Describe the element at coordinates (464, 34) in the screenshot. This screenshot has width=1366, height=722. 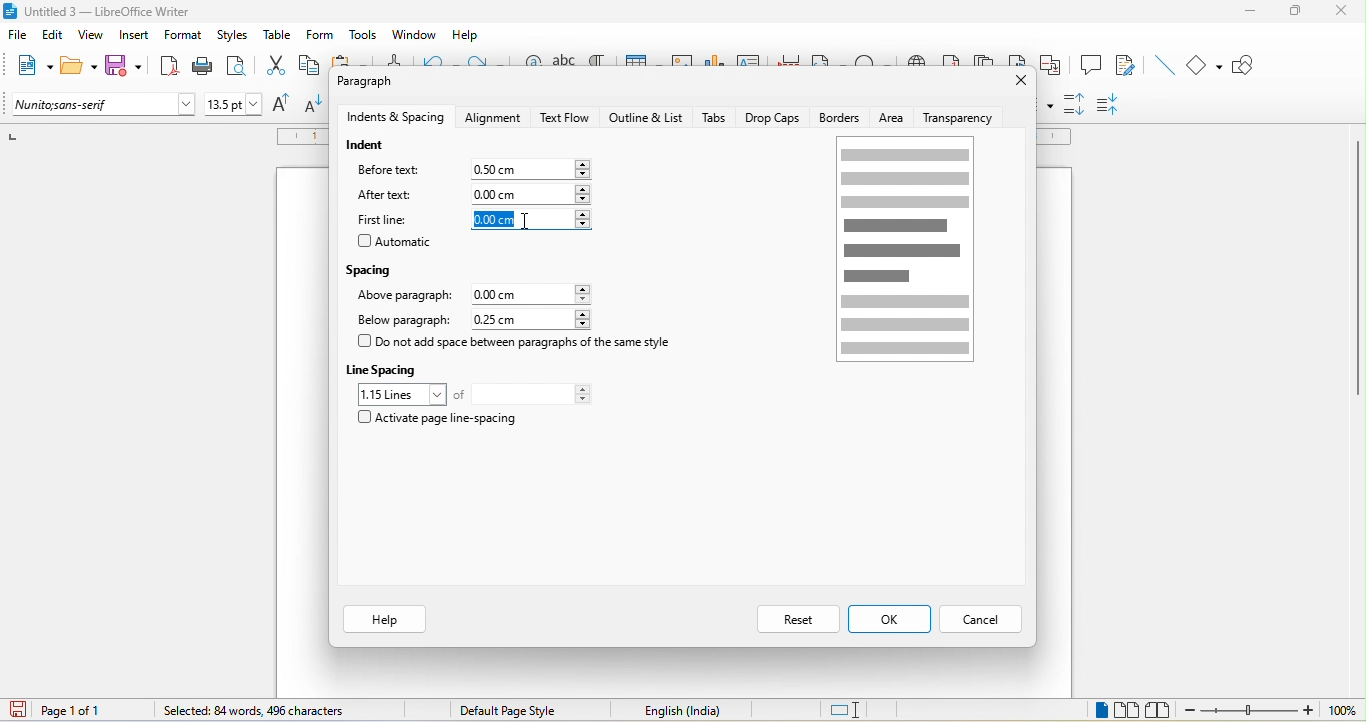
I see `help` at that location.